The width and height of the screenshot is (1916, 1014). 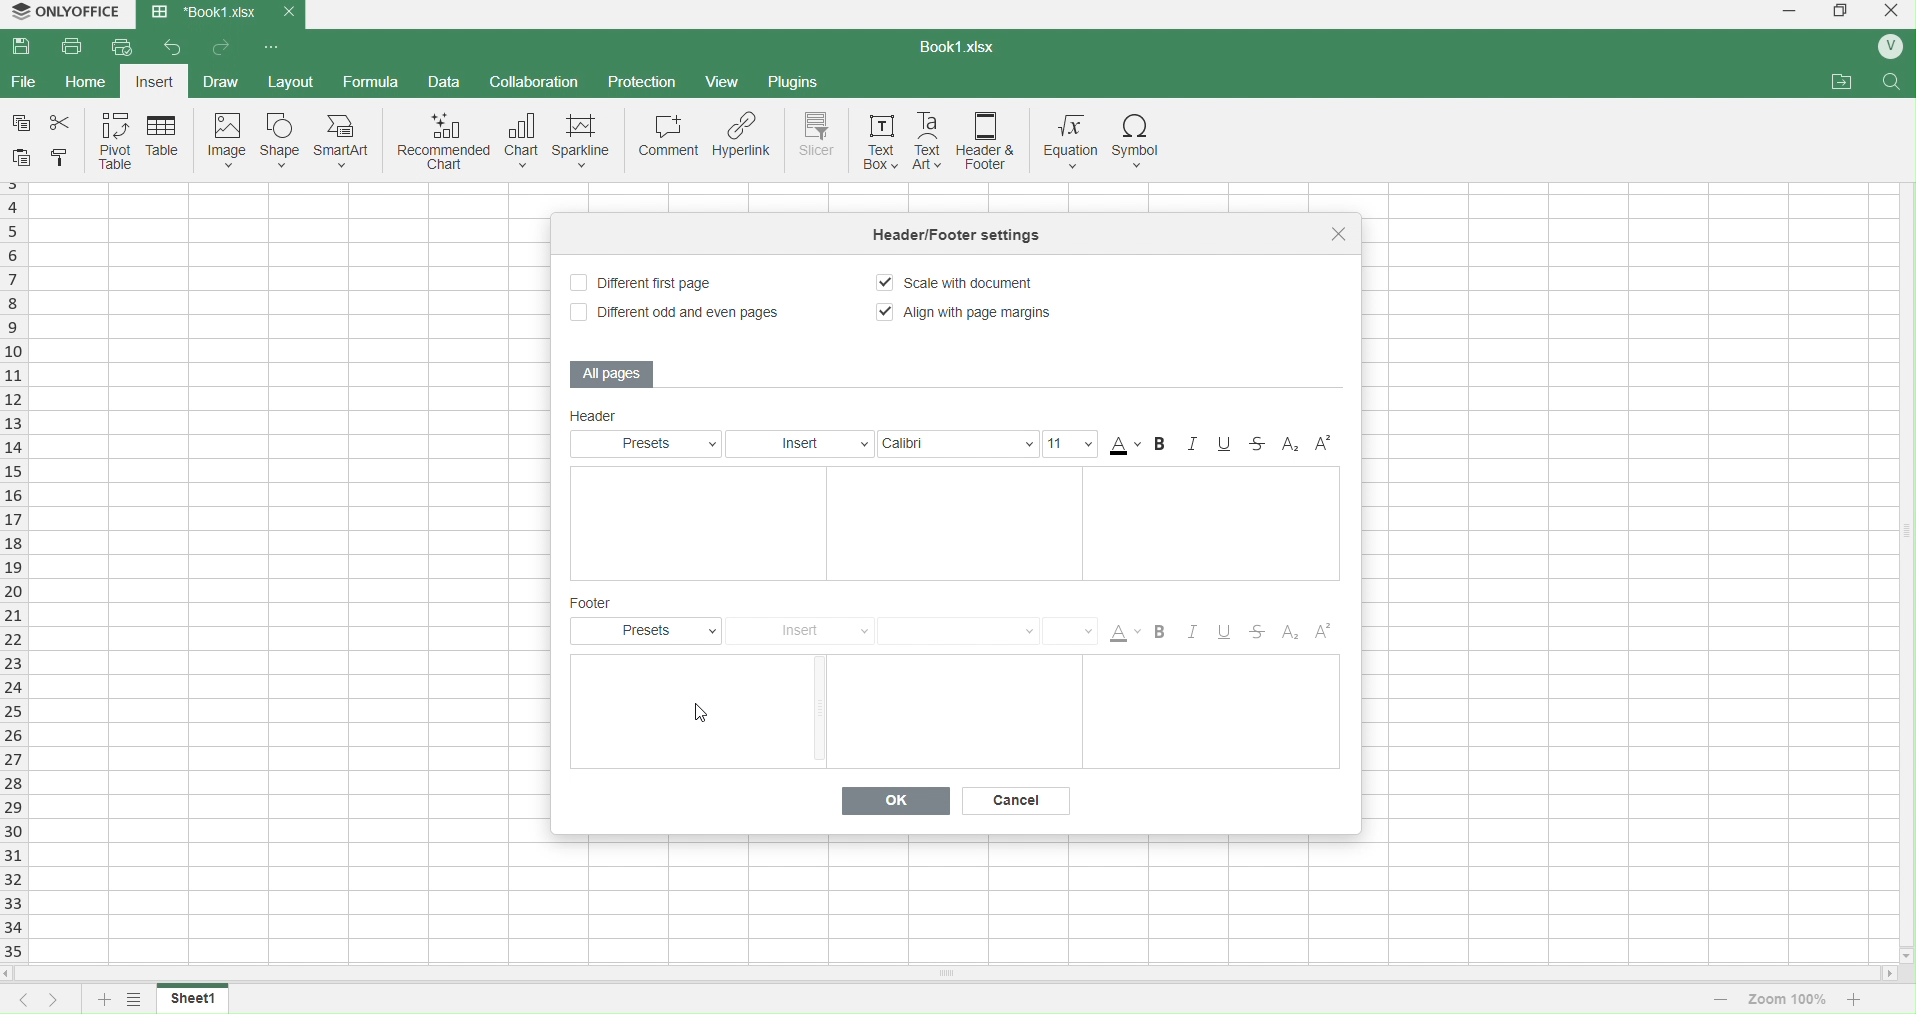 What do you see at coordinates (1787, 14) in the screenshot?
I see `minimize` at bounding box center [1787, 14].